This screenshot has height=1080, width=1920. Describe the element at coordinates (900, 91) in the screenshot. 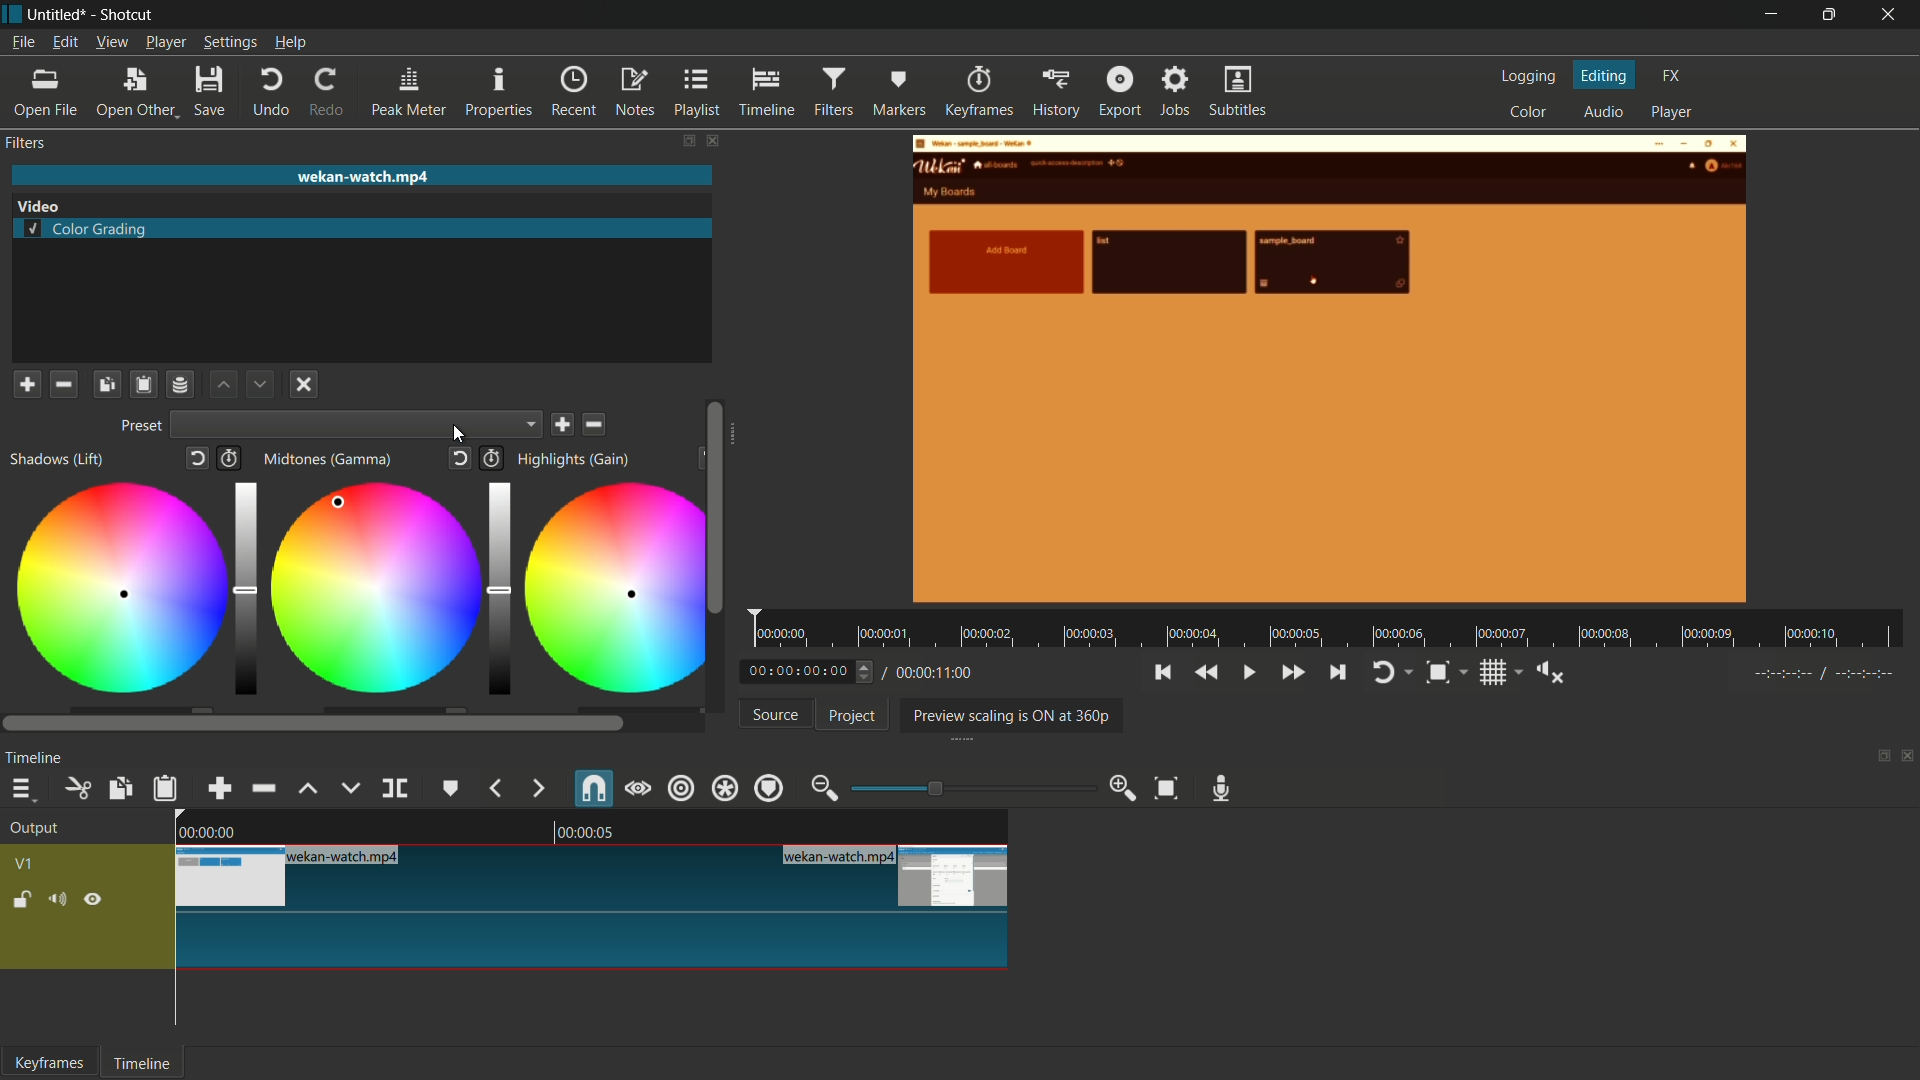

I see `markers` at that location.